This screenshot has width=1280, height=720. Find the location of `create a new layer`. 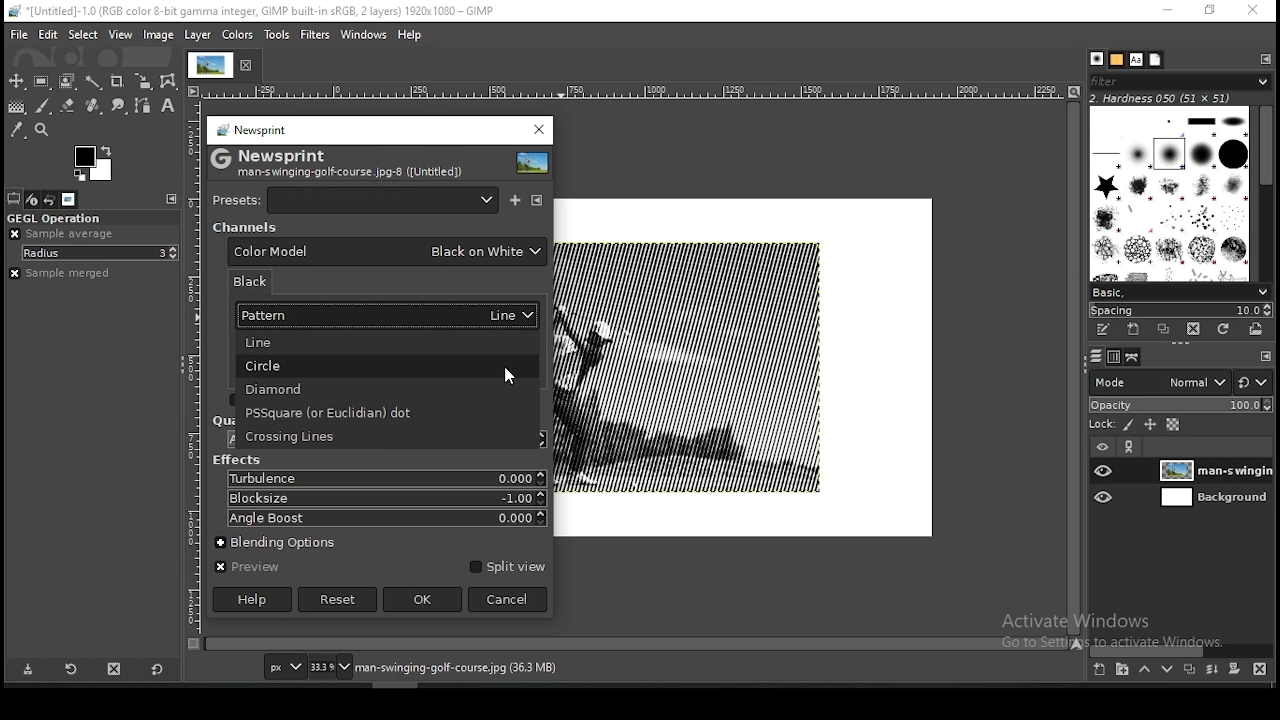

create a new layer is located at coordinates (1100, 669).